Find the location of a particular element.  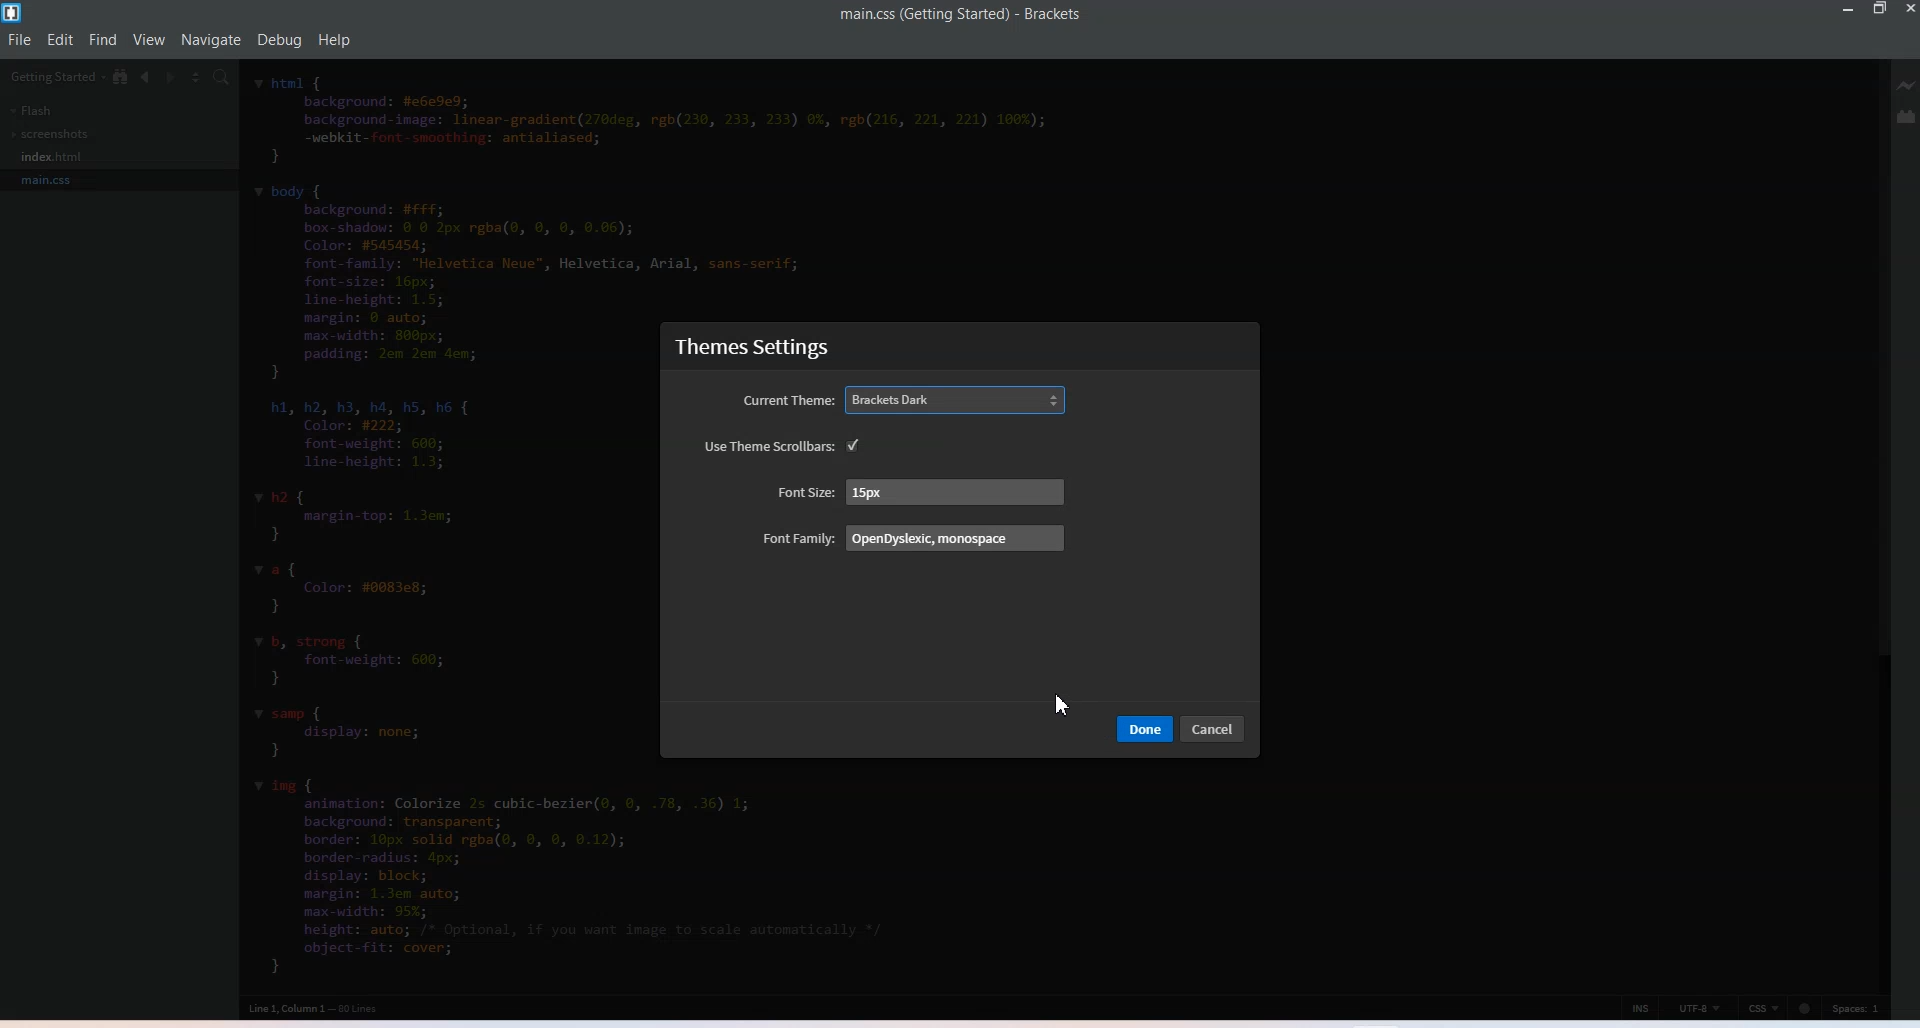

Theme Settings is located at coordinates (753, 348).